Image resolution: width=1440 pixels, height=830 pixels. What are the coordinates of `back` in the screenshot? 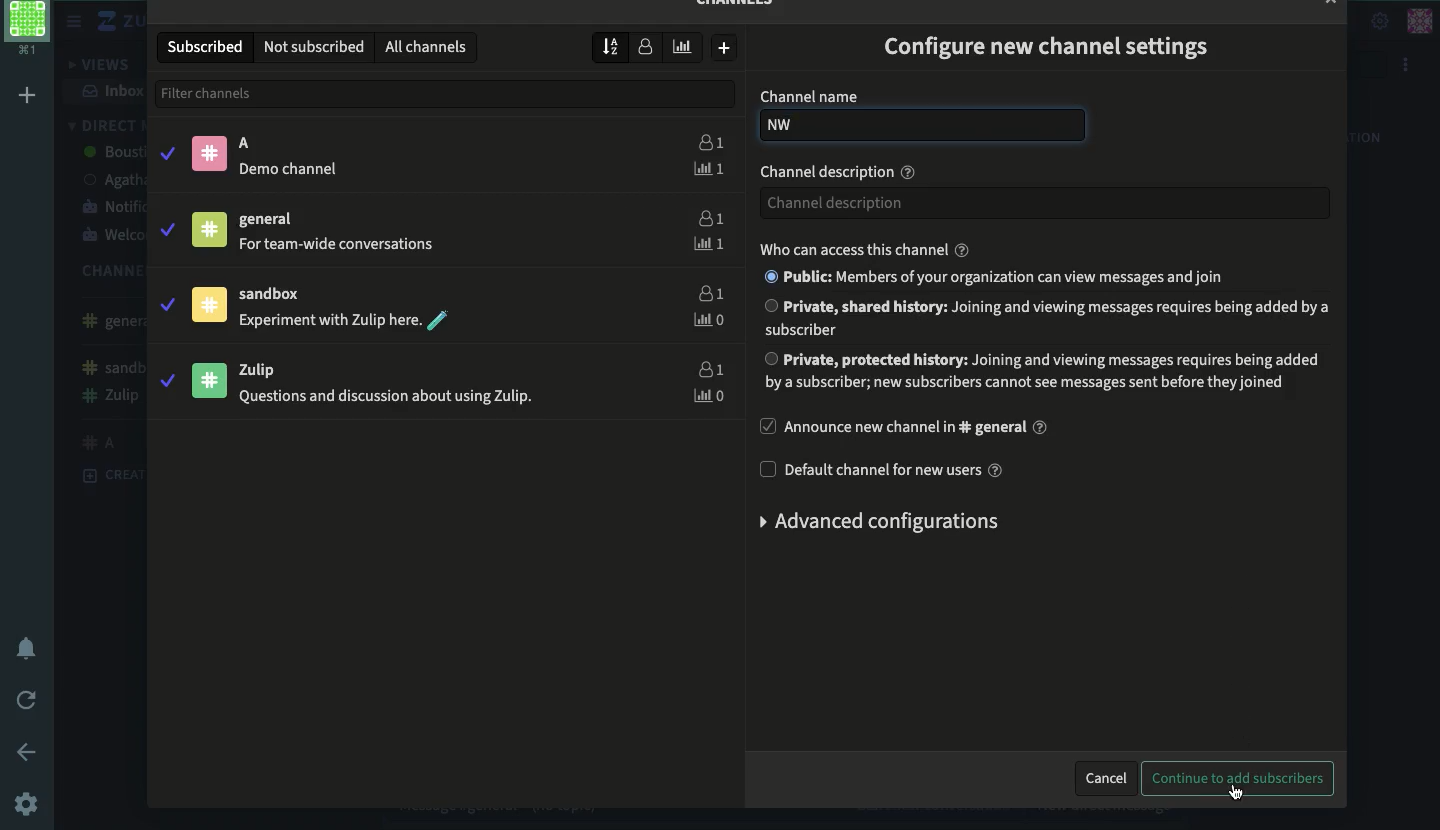 It's located at (31, 751).